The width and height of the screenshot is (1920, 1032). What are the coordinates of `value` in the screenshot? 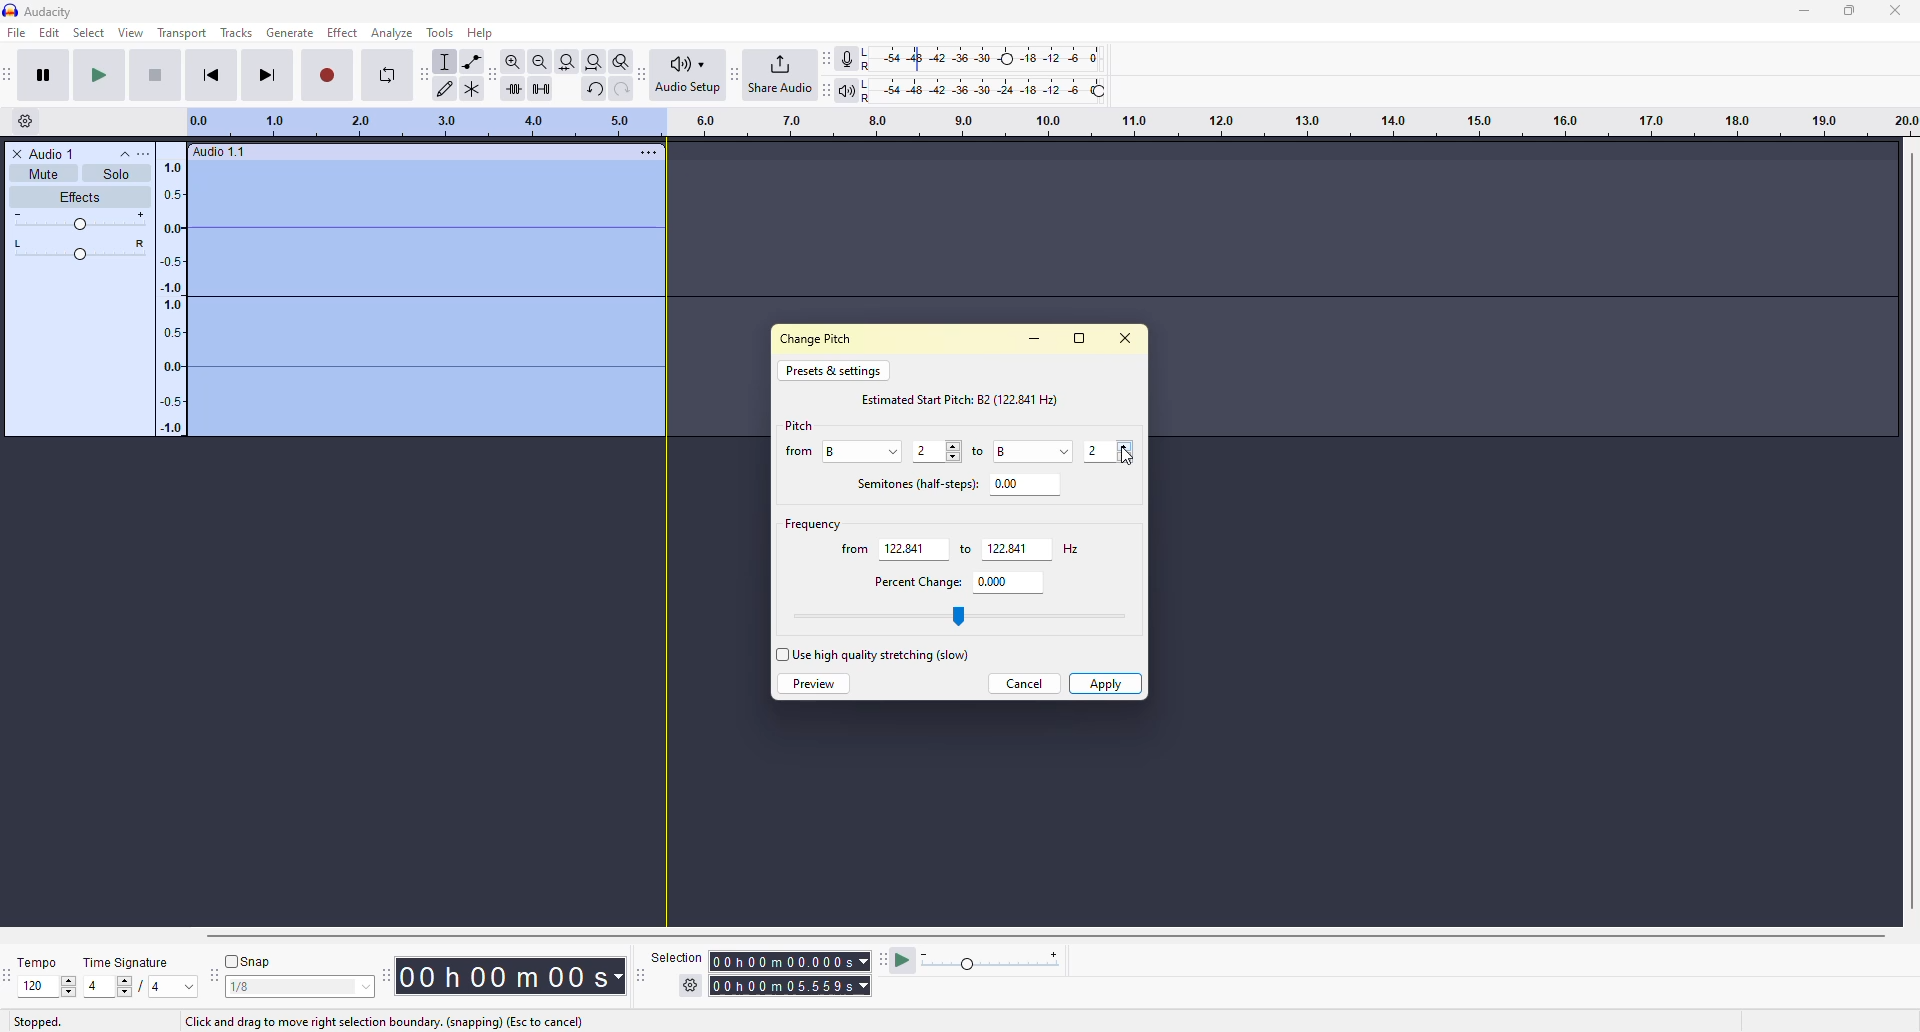 It's located at (1008, 482).